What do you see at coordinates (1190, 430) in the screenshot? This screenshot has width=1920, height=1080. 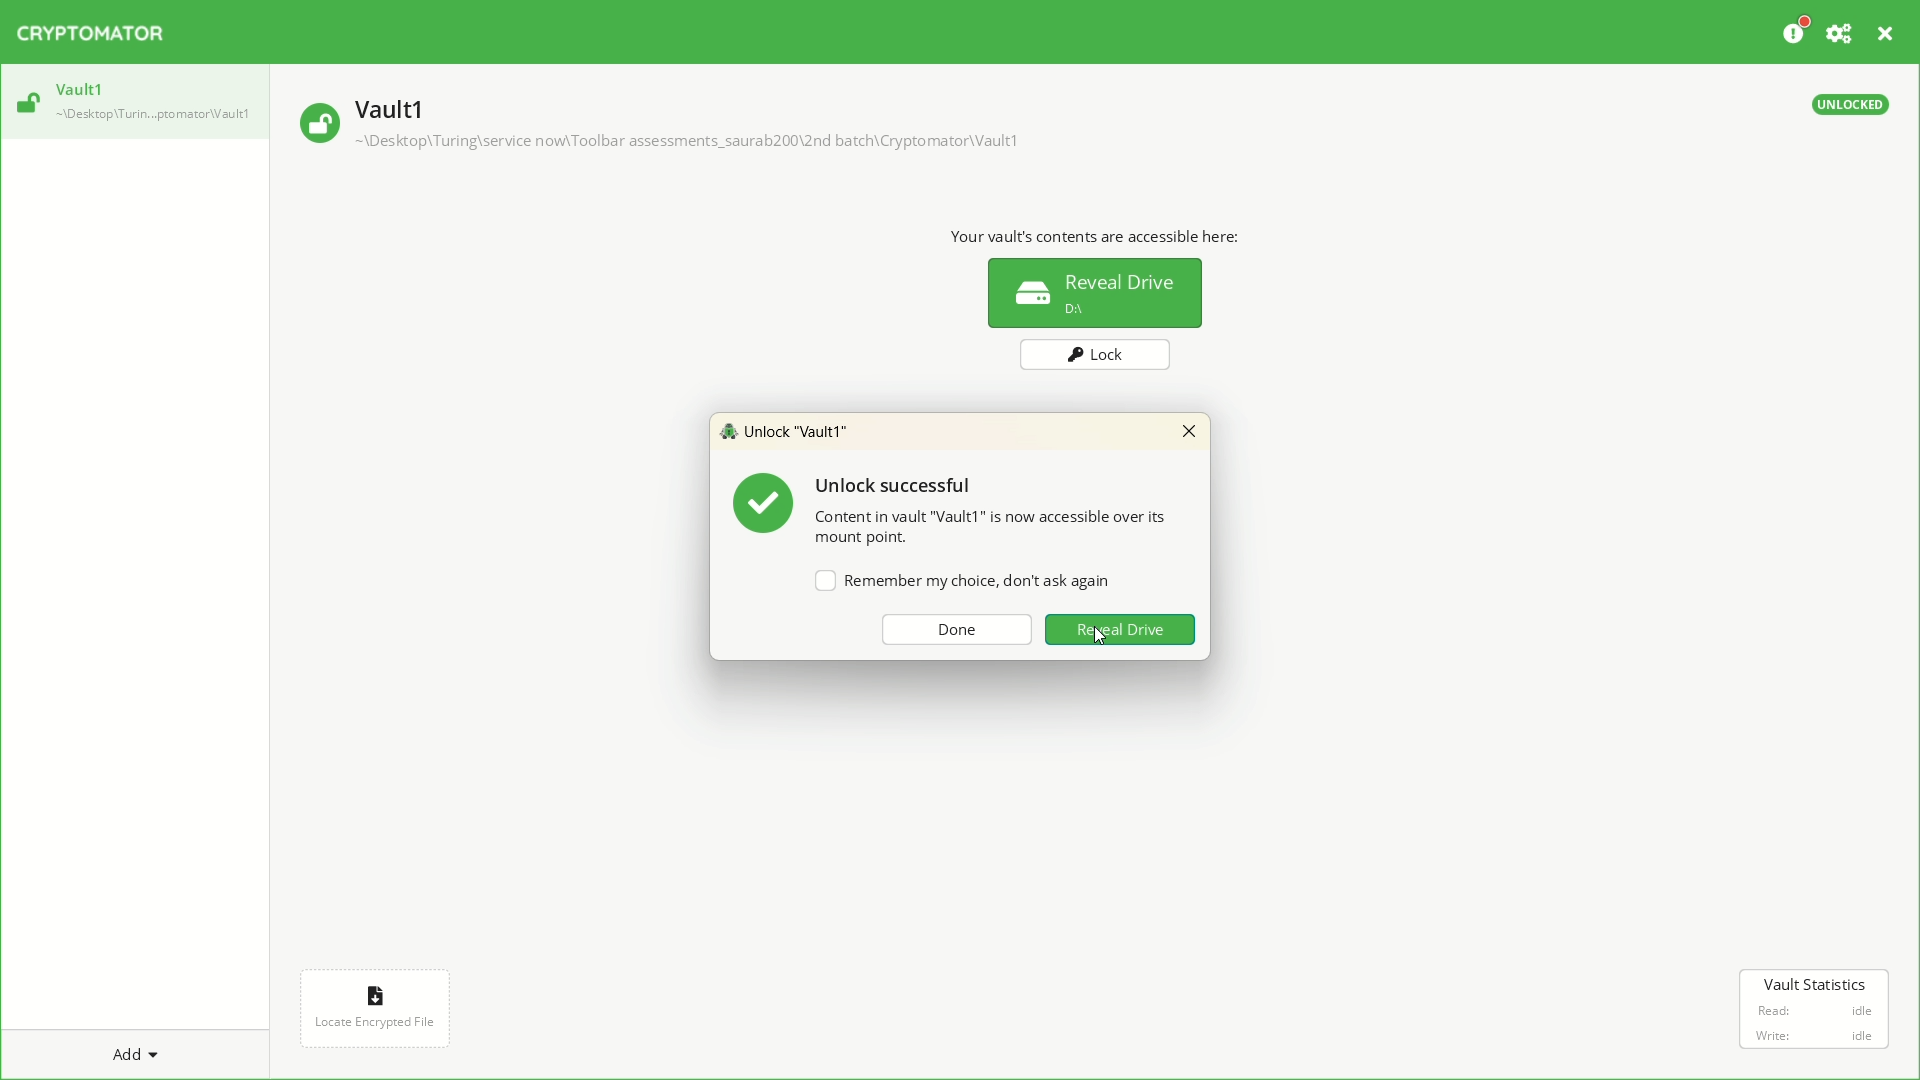 I see `close` at bounding box center [1190, 430].